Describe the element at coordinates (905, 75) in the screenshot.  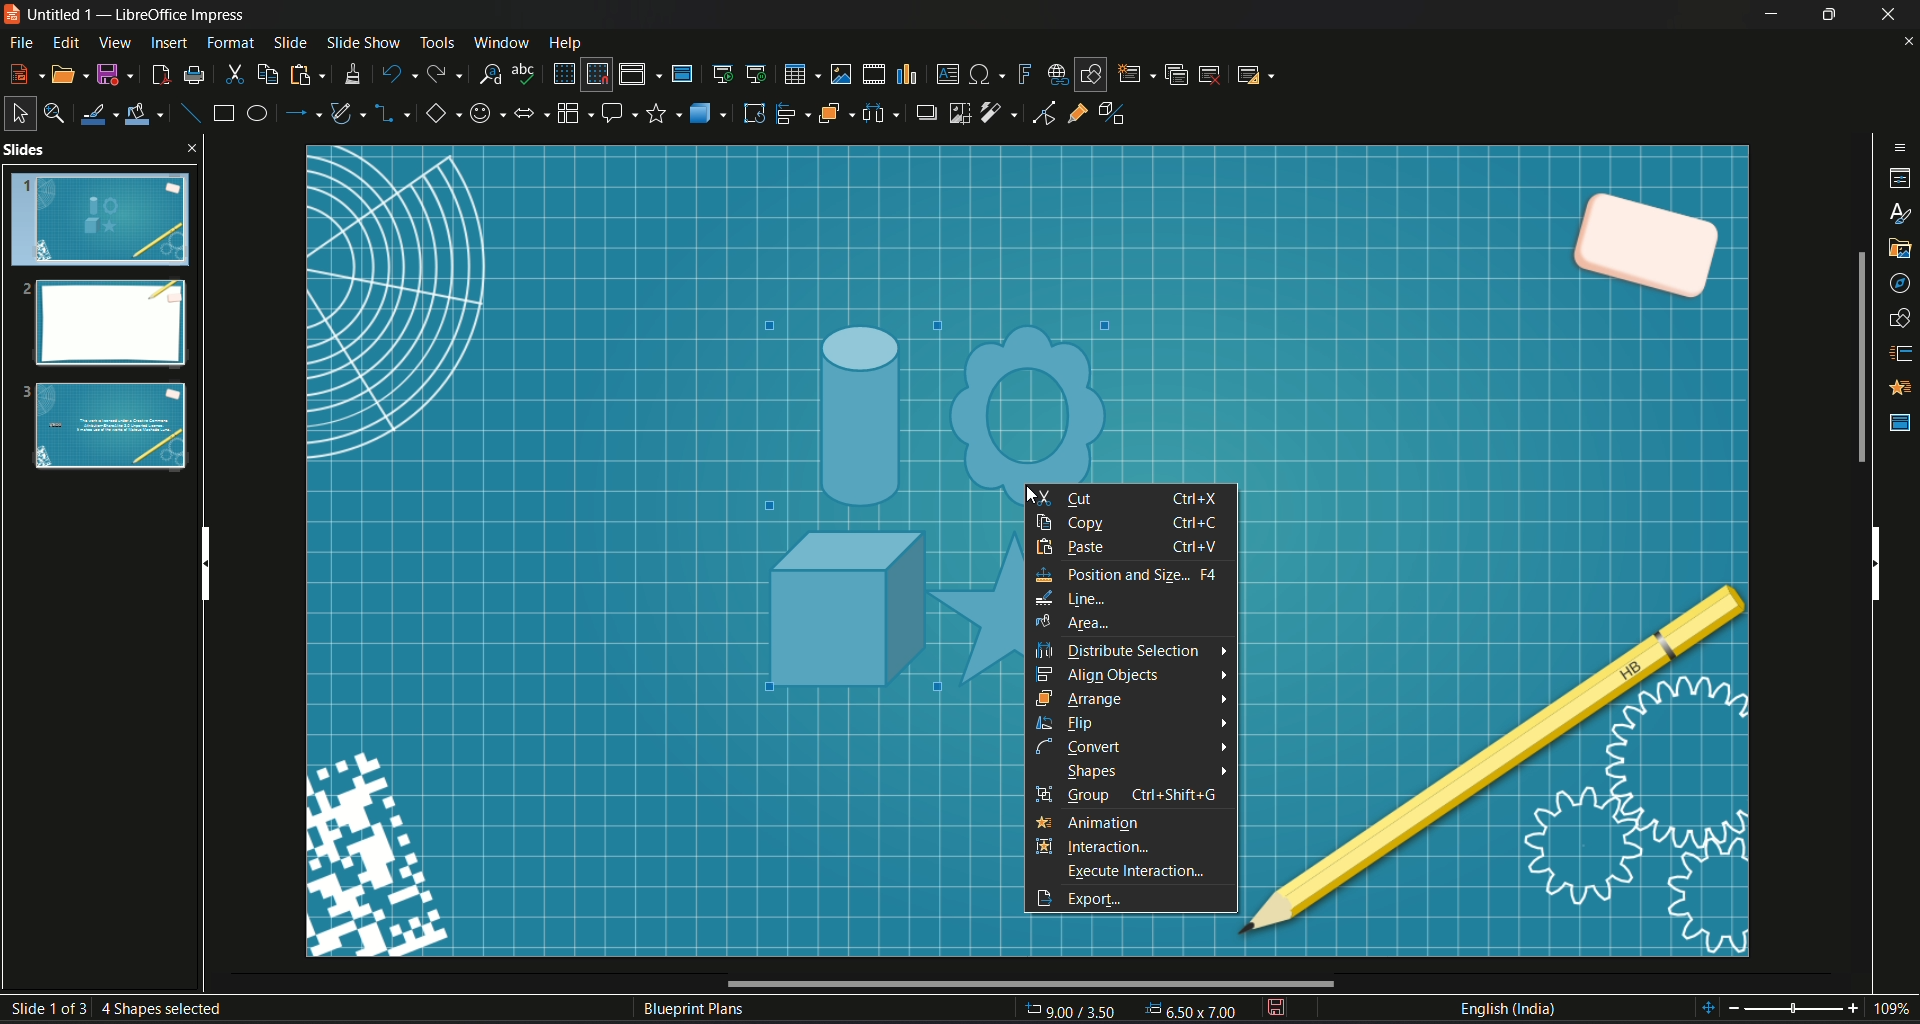
I see `insert chart` at that location.